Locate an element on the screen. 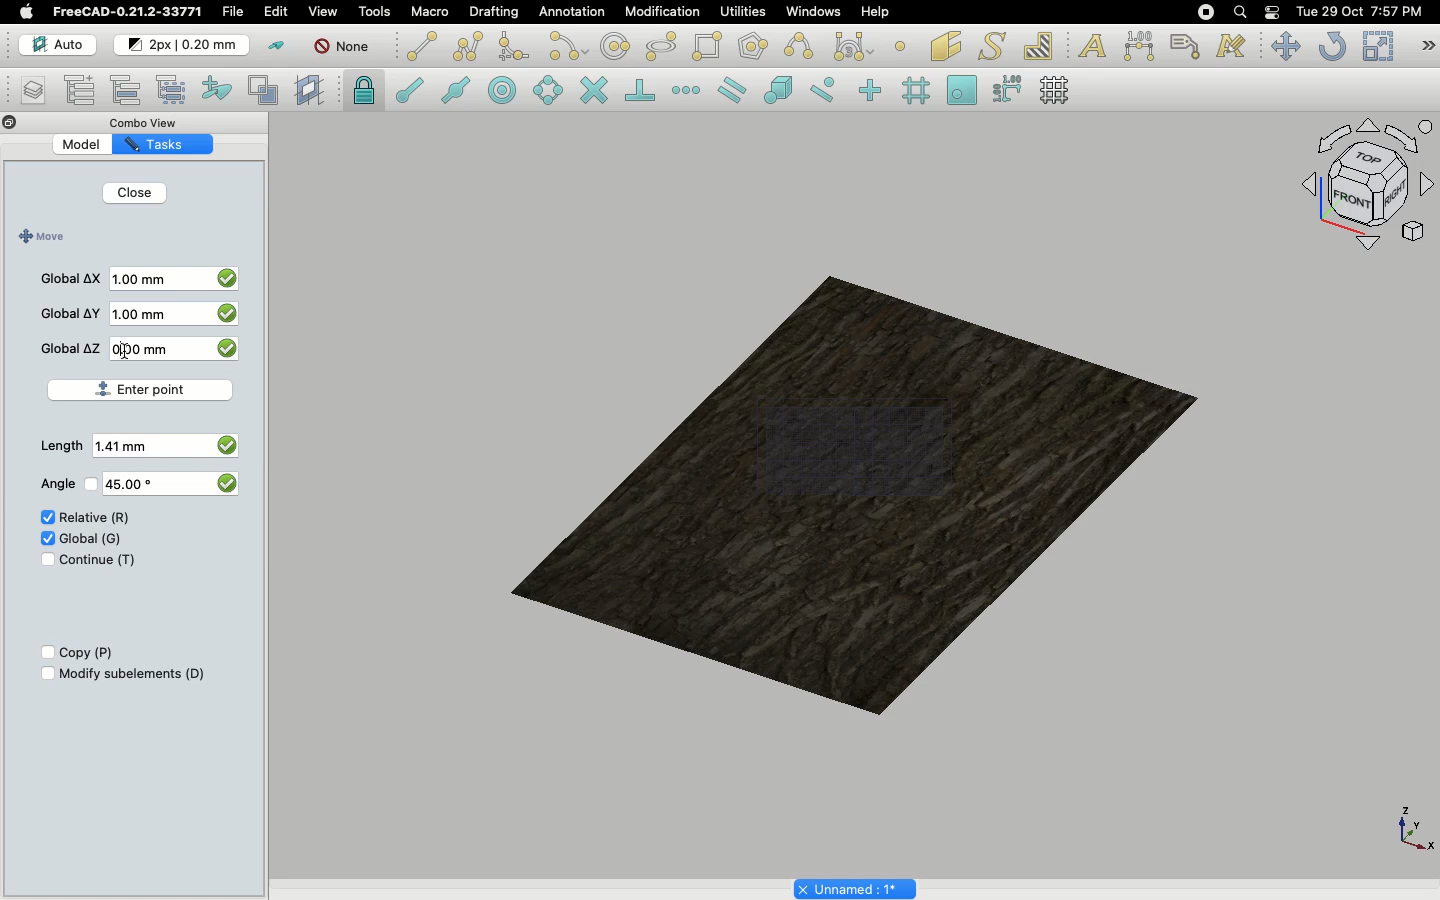  Global X is located at coordinates (71, 276).